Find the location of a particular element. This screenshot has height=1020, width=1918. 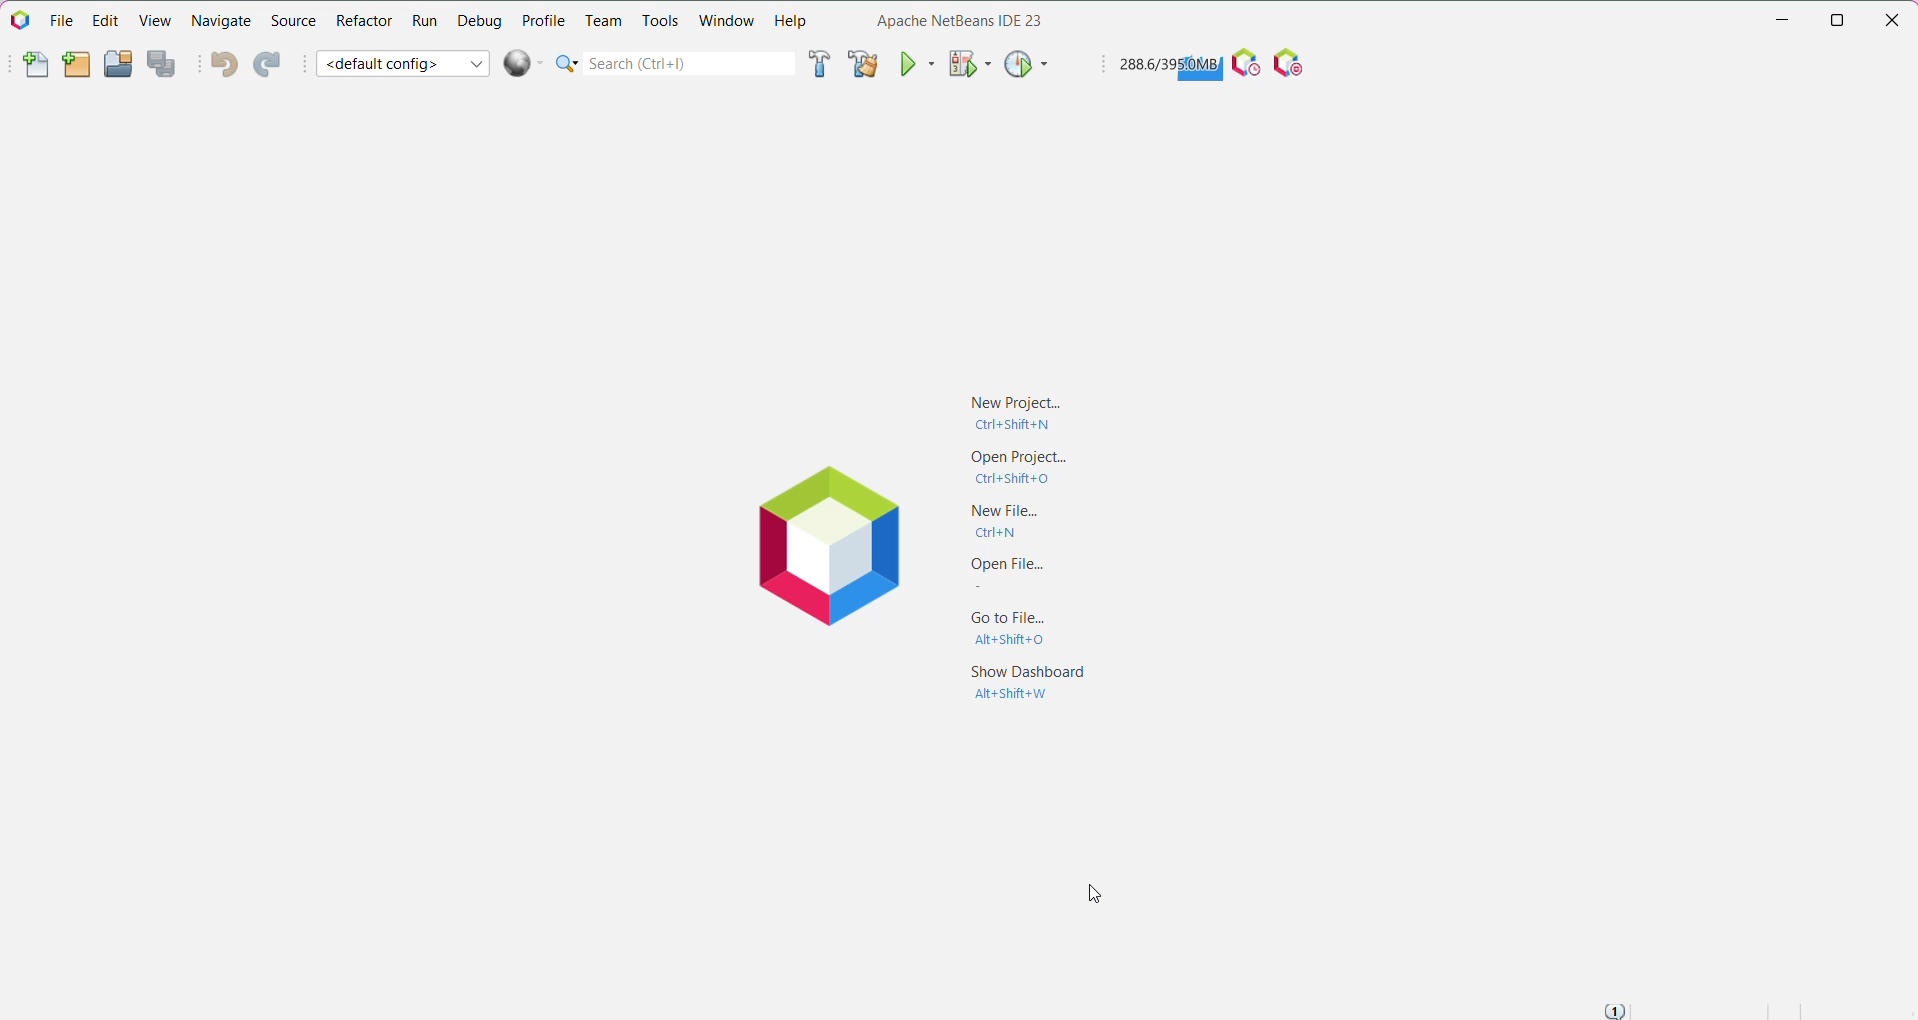

Run All is located at coordinates (524, 63).